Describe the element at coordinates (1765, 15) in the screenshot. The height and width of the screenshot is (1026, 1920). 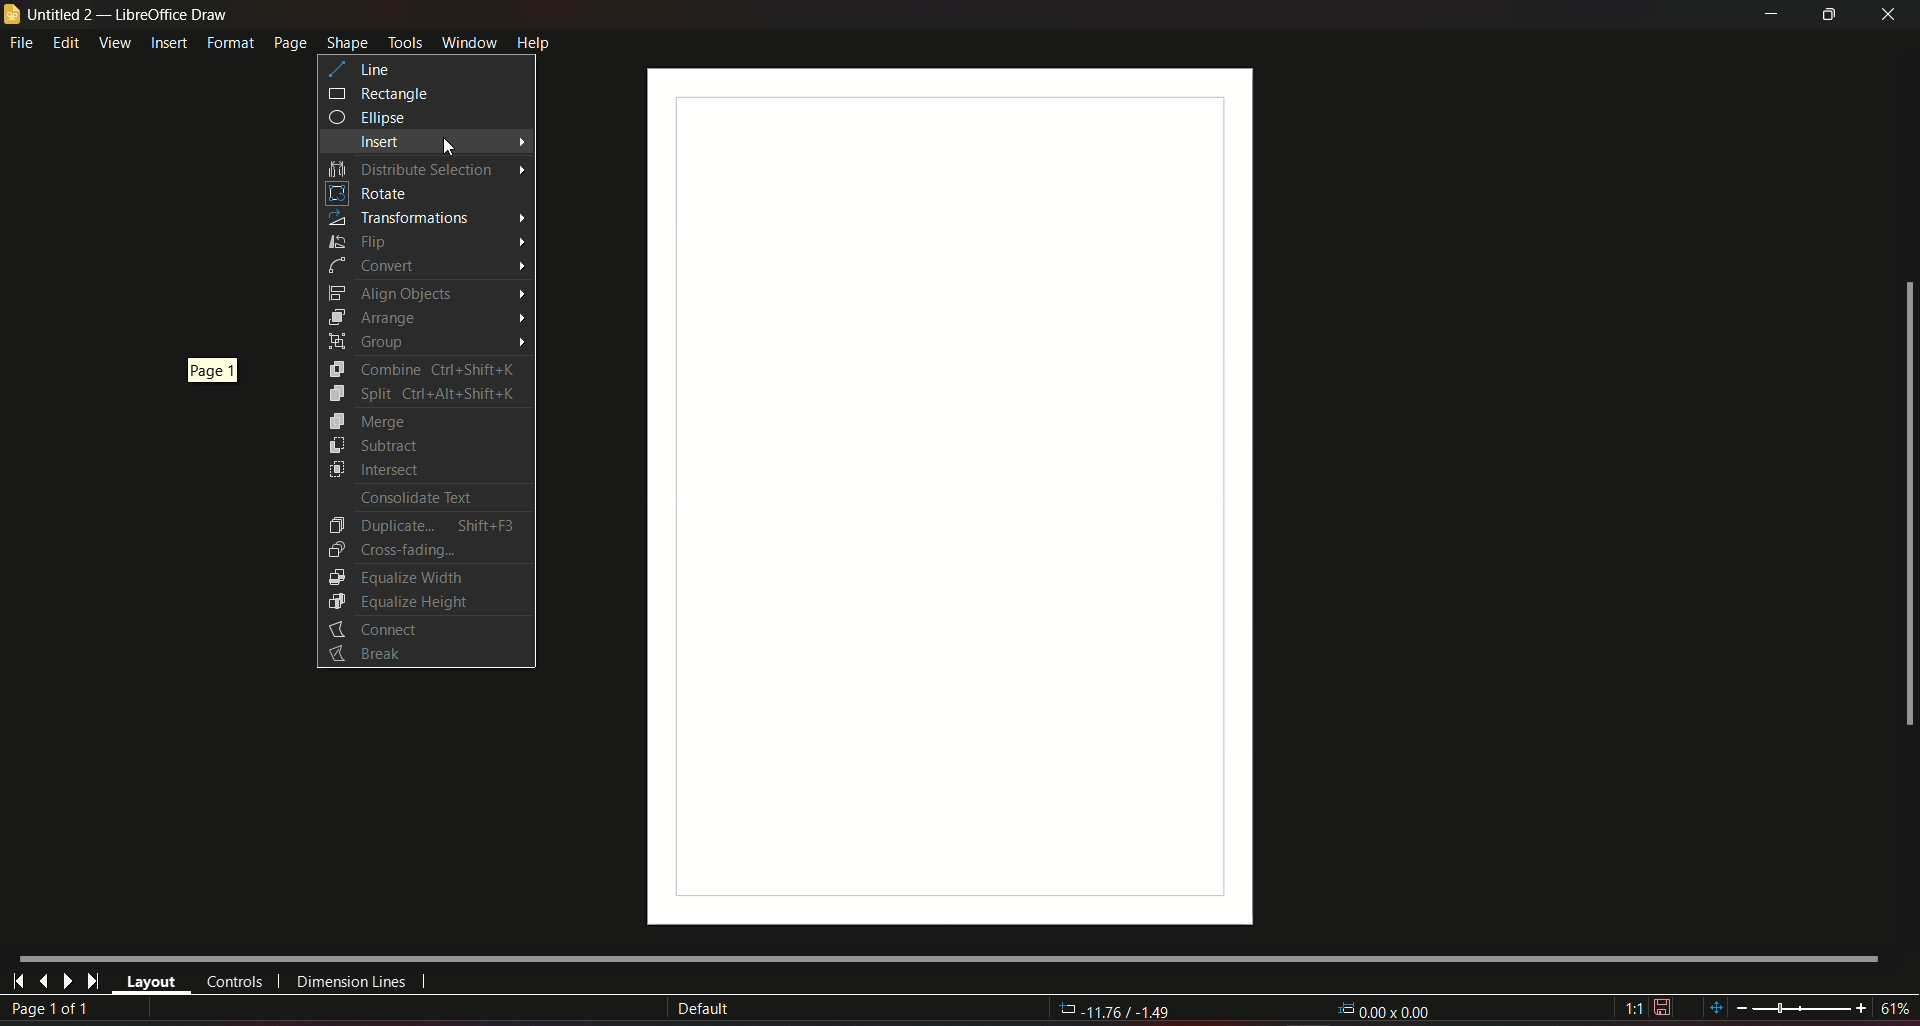
I see `minimize` at that location.